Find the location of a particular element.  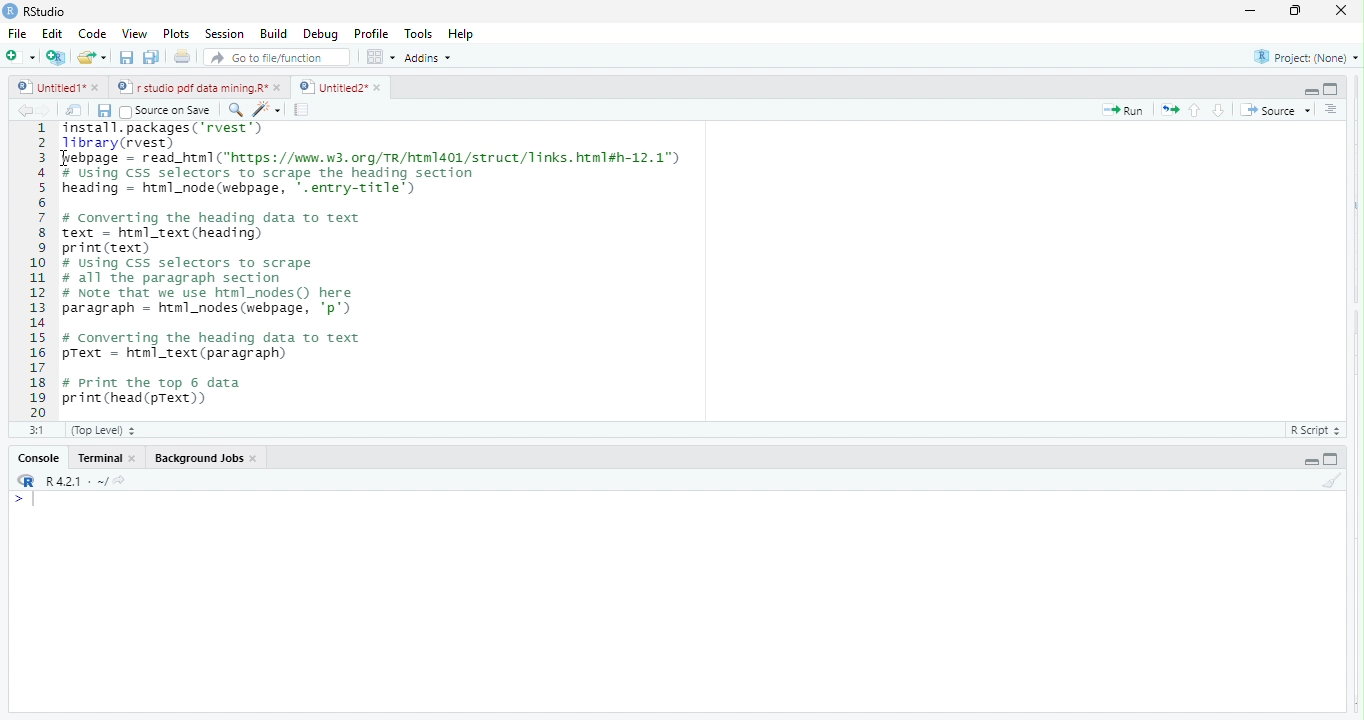

 R421: ~/ is located at coordinates (90, 481).